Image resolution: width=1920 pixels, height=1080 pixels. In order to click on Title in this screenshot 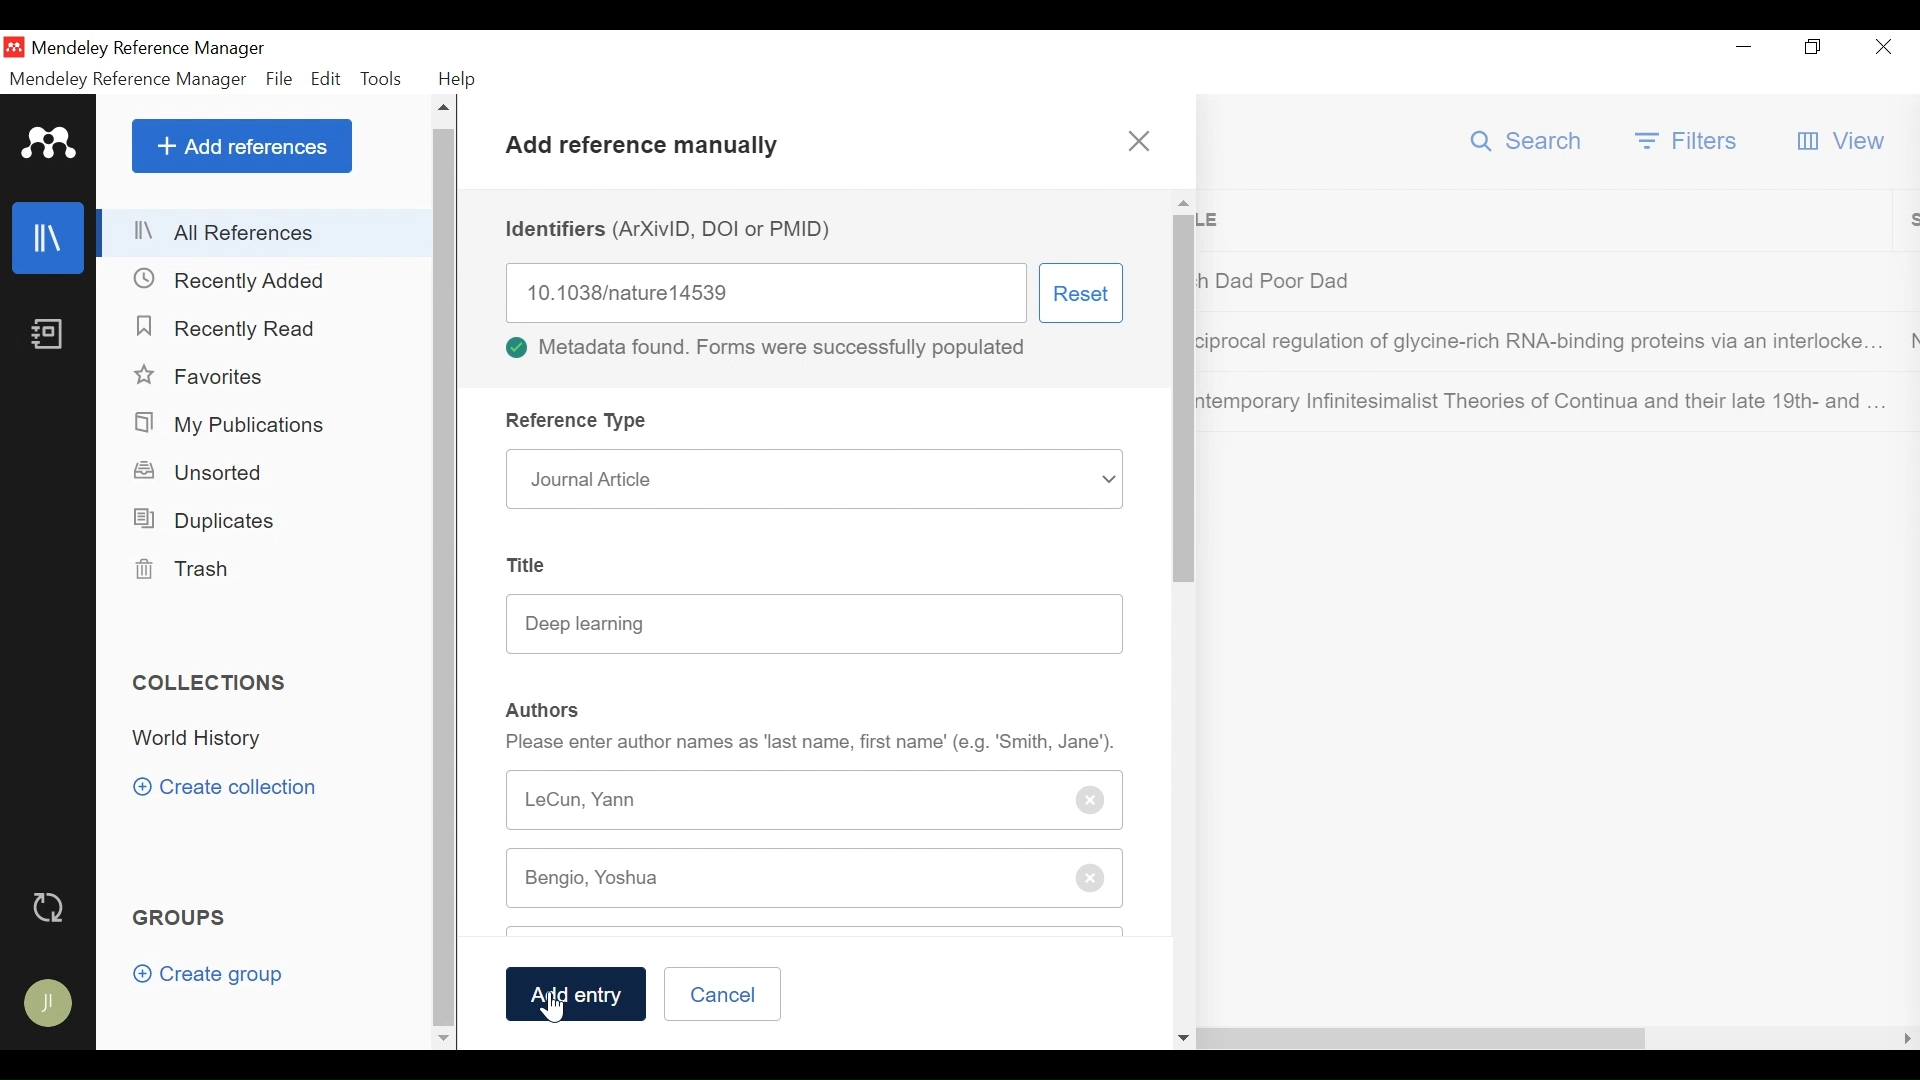, I will do `click(528, 561)`.